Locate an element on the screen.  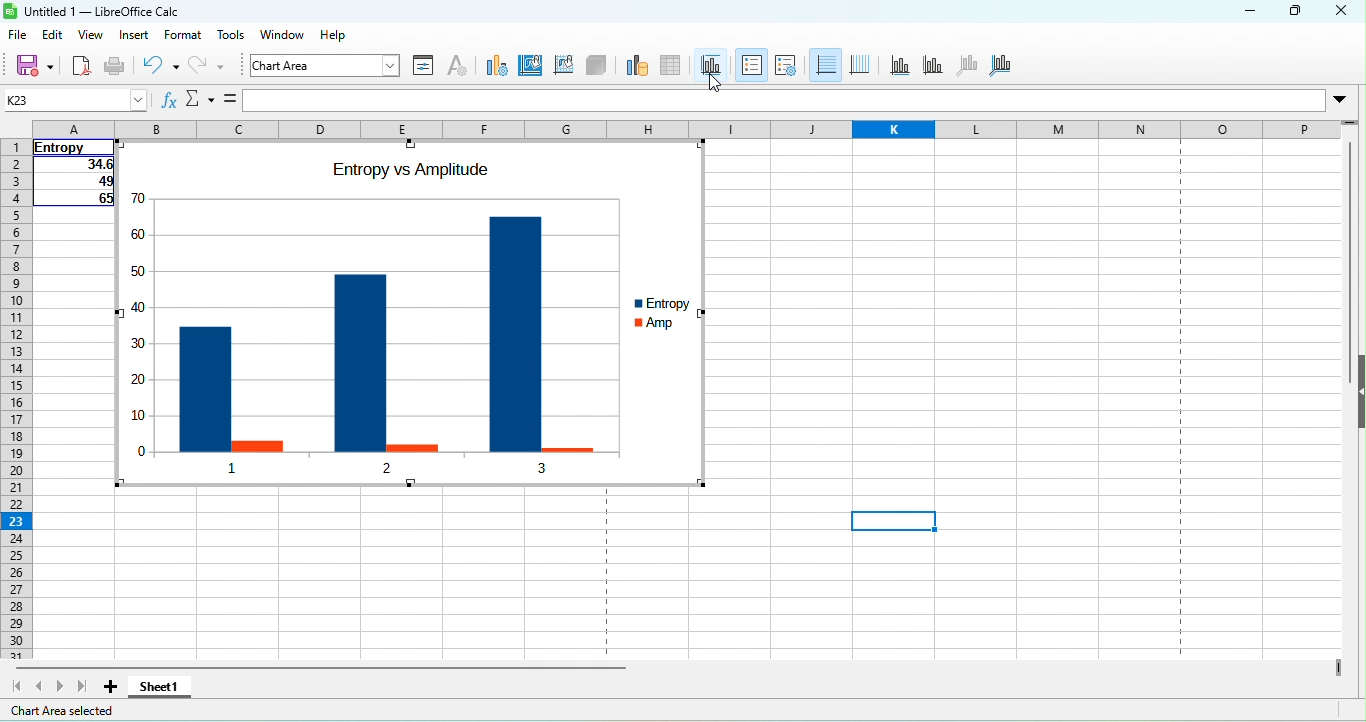
formula is located at coordinates (228, 100).